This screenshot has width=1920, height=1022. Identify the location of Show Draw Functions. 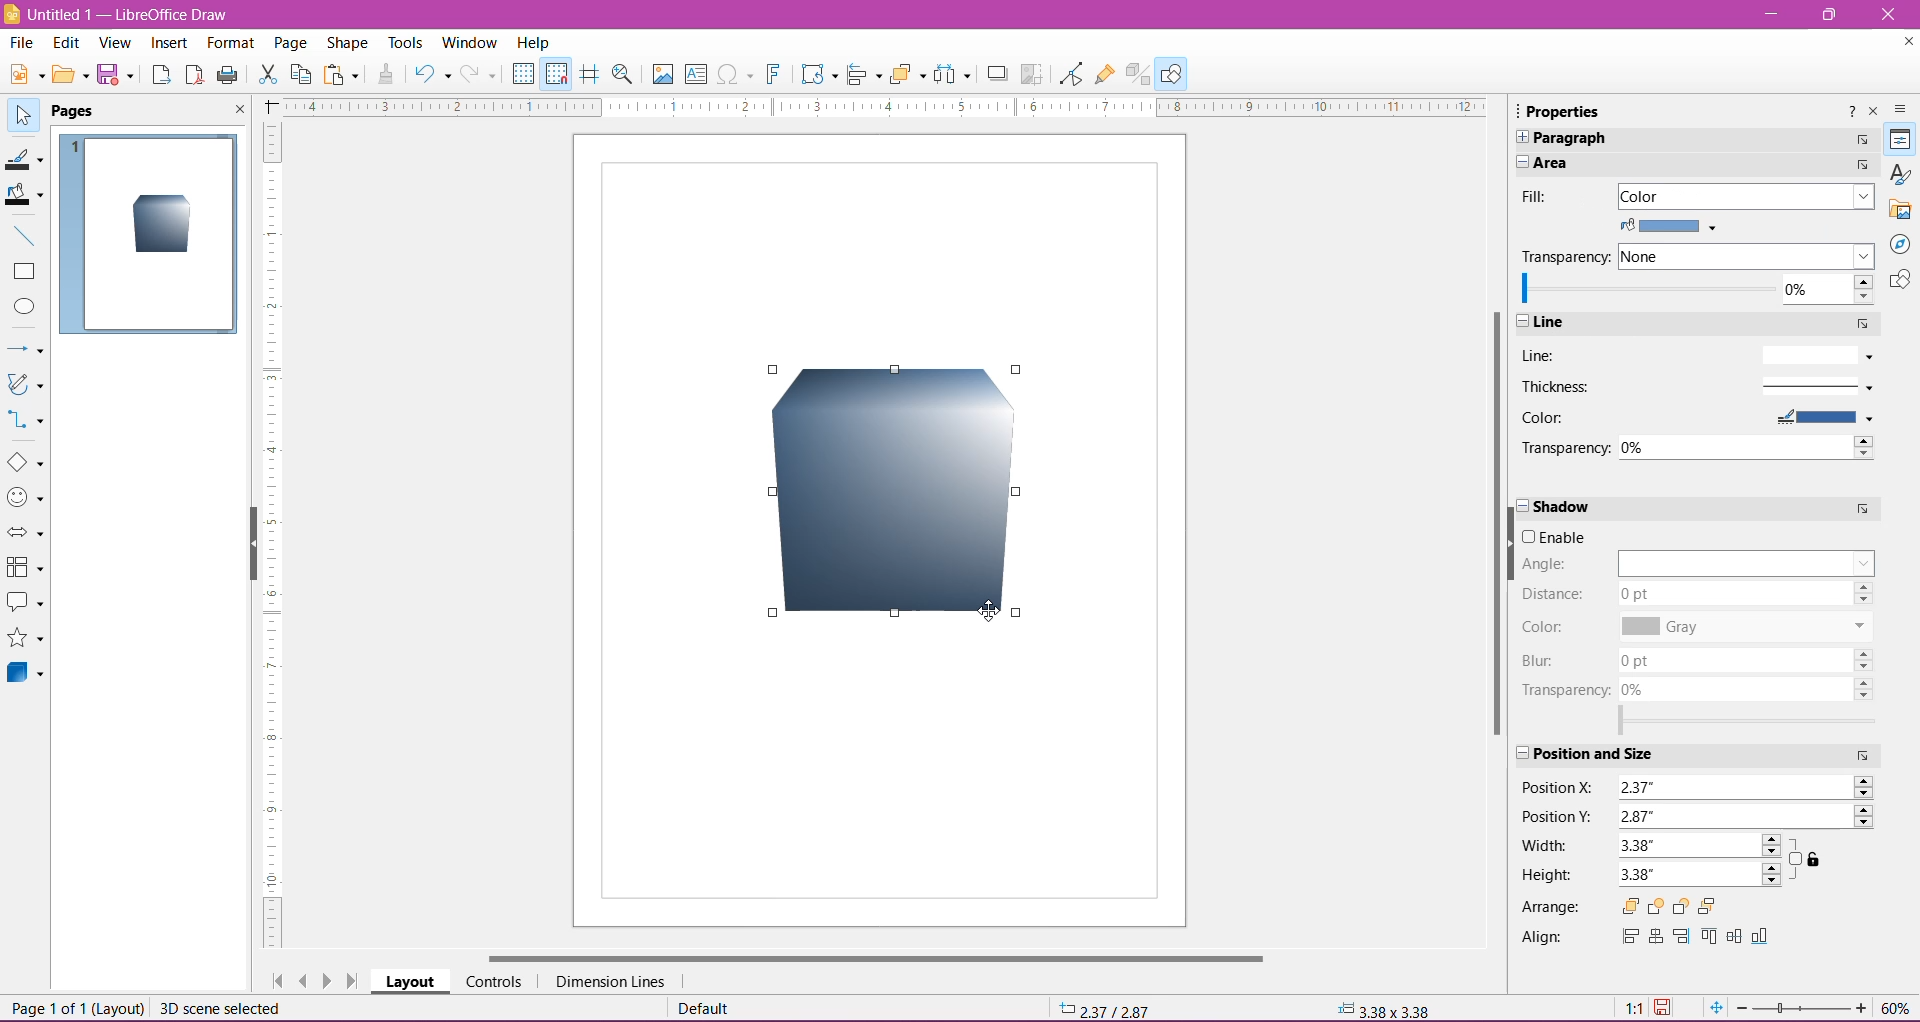
(1171, 73).